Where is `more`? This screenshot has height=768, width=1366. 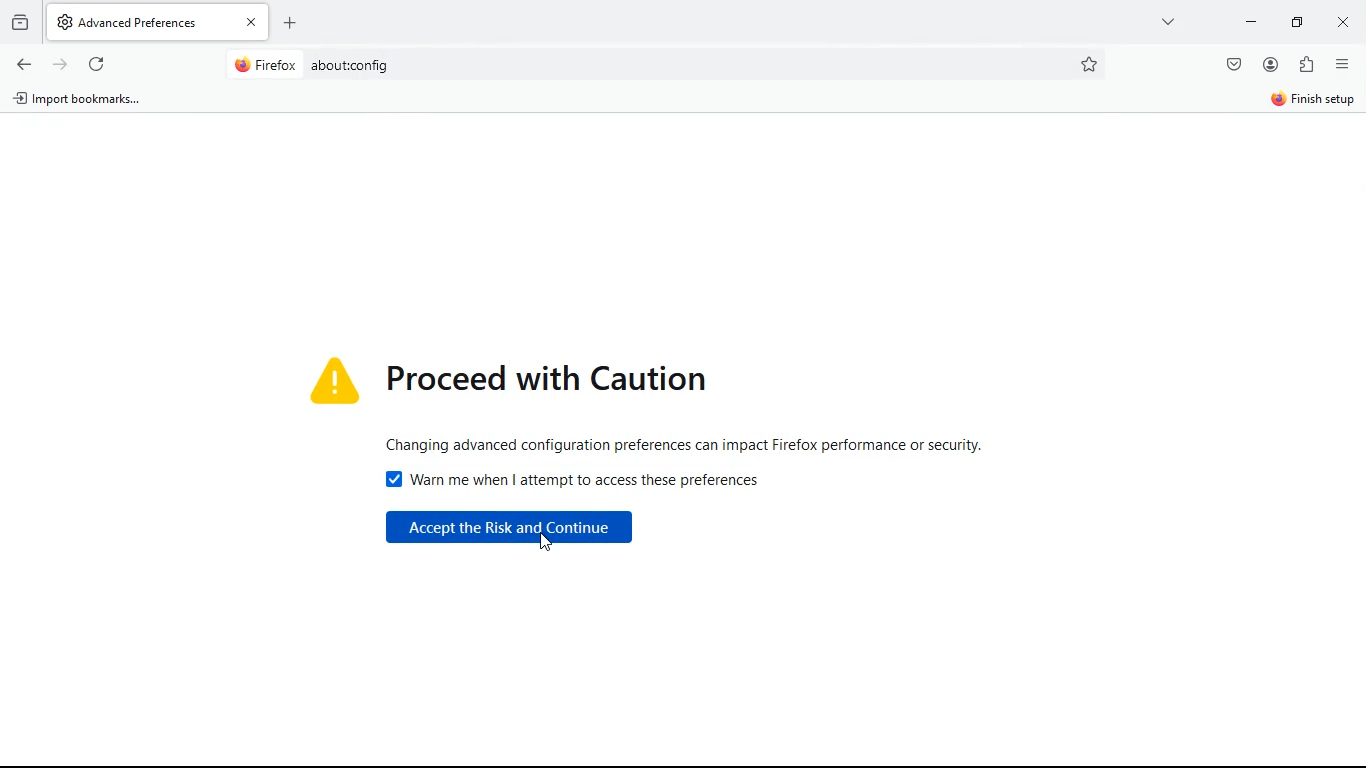
more is located at coordinates (1165, 21).